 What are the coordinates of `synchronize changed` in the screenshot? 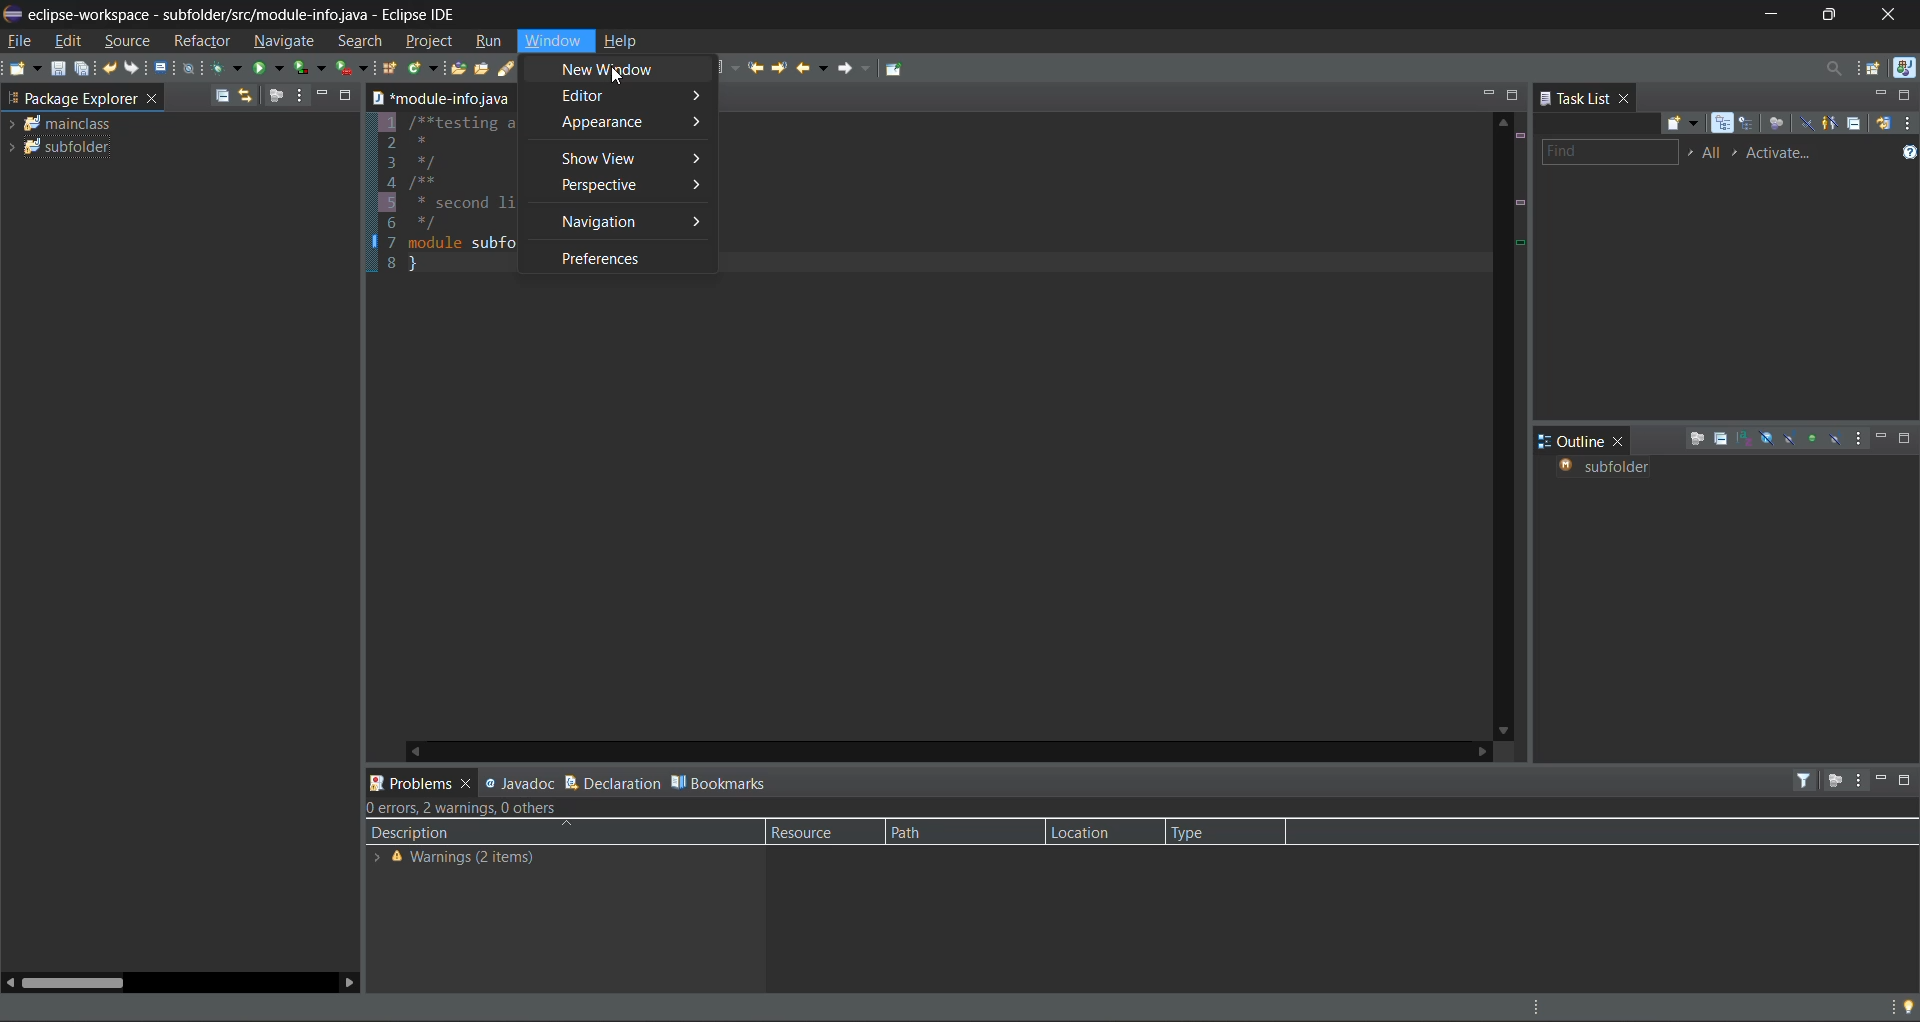 It's located at (1883, 125).